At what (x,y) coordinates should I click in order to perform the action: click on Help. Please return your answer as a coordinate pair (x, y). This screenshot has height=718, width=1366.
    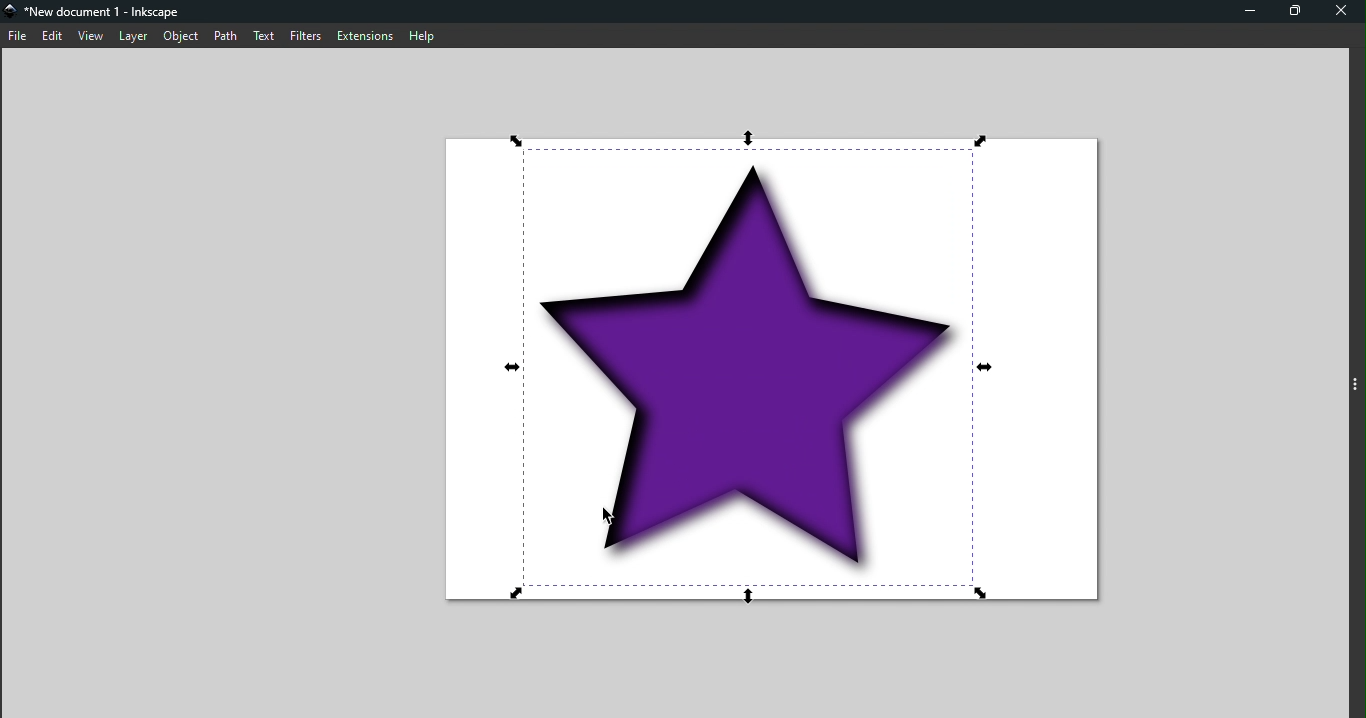
    Looking at the image, I should click on (420, 34).